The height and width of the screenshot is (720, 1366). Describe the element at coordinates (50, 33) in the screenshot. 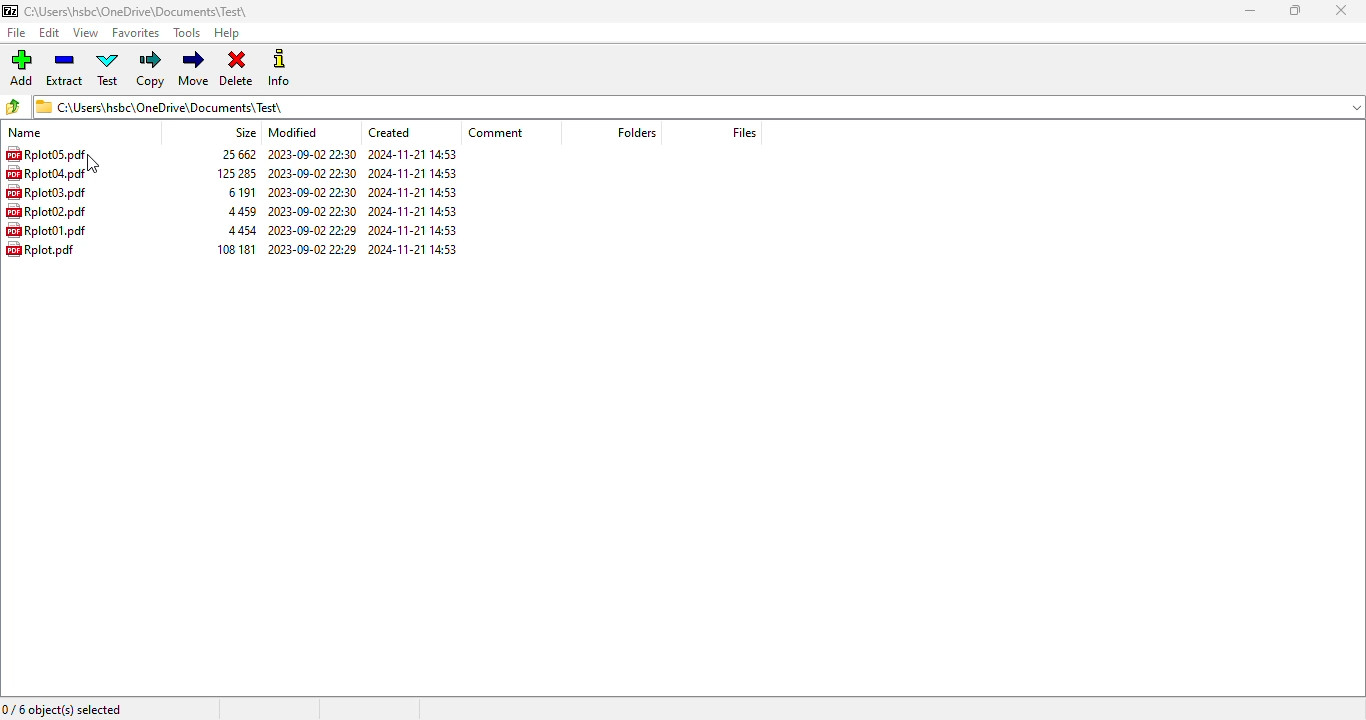

I see `edit` at that location.